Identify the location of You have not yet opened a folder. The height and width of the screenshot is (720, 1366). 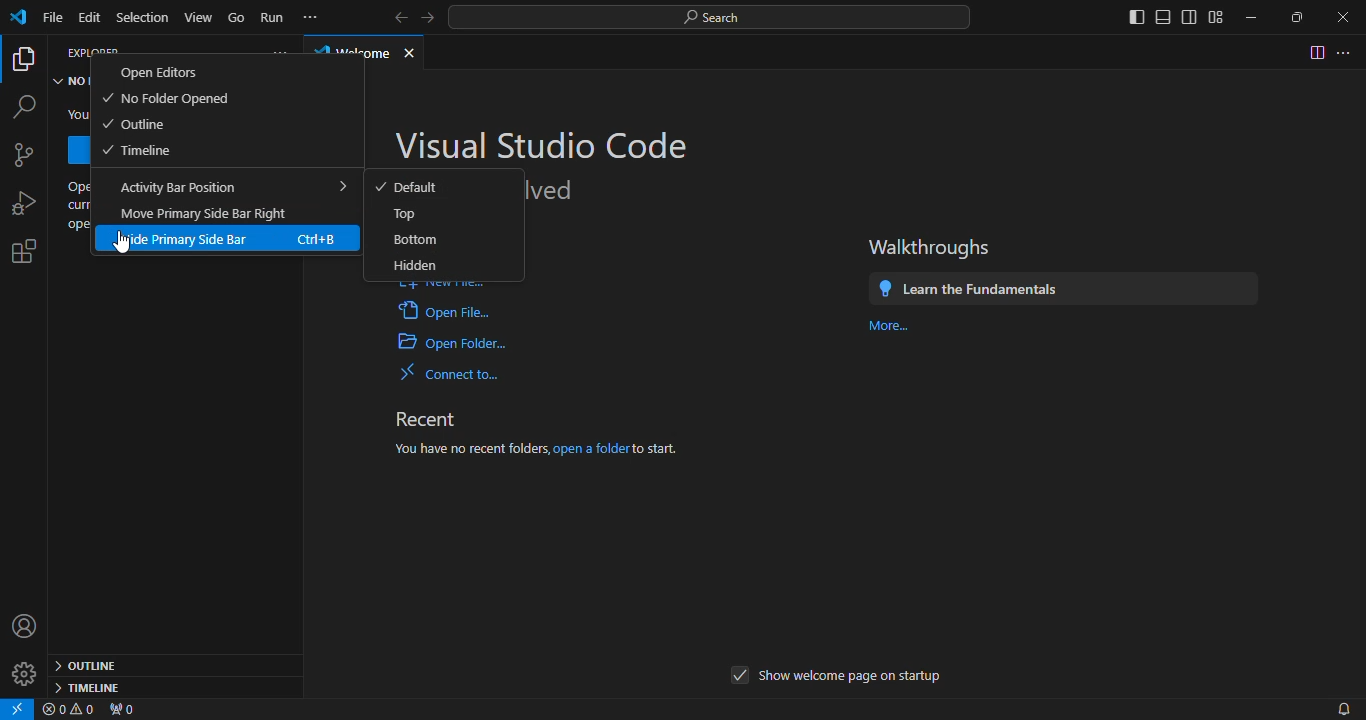
(76, 116).